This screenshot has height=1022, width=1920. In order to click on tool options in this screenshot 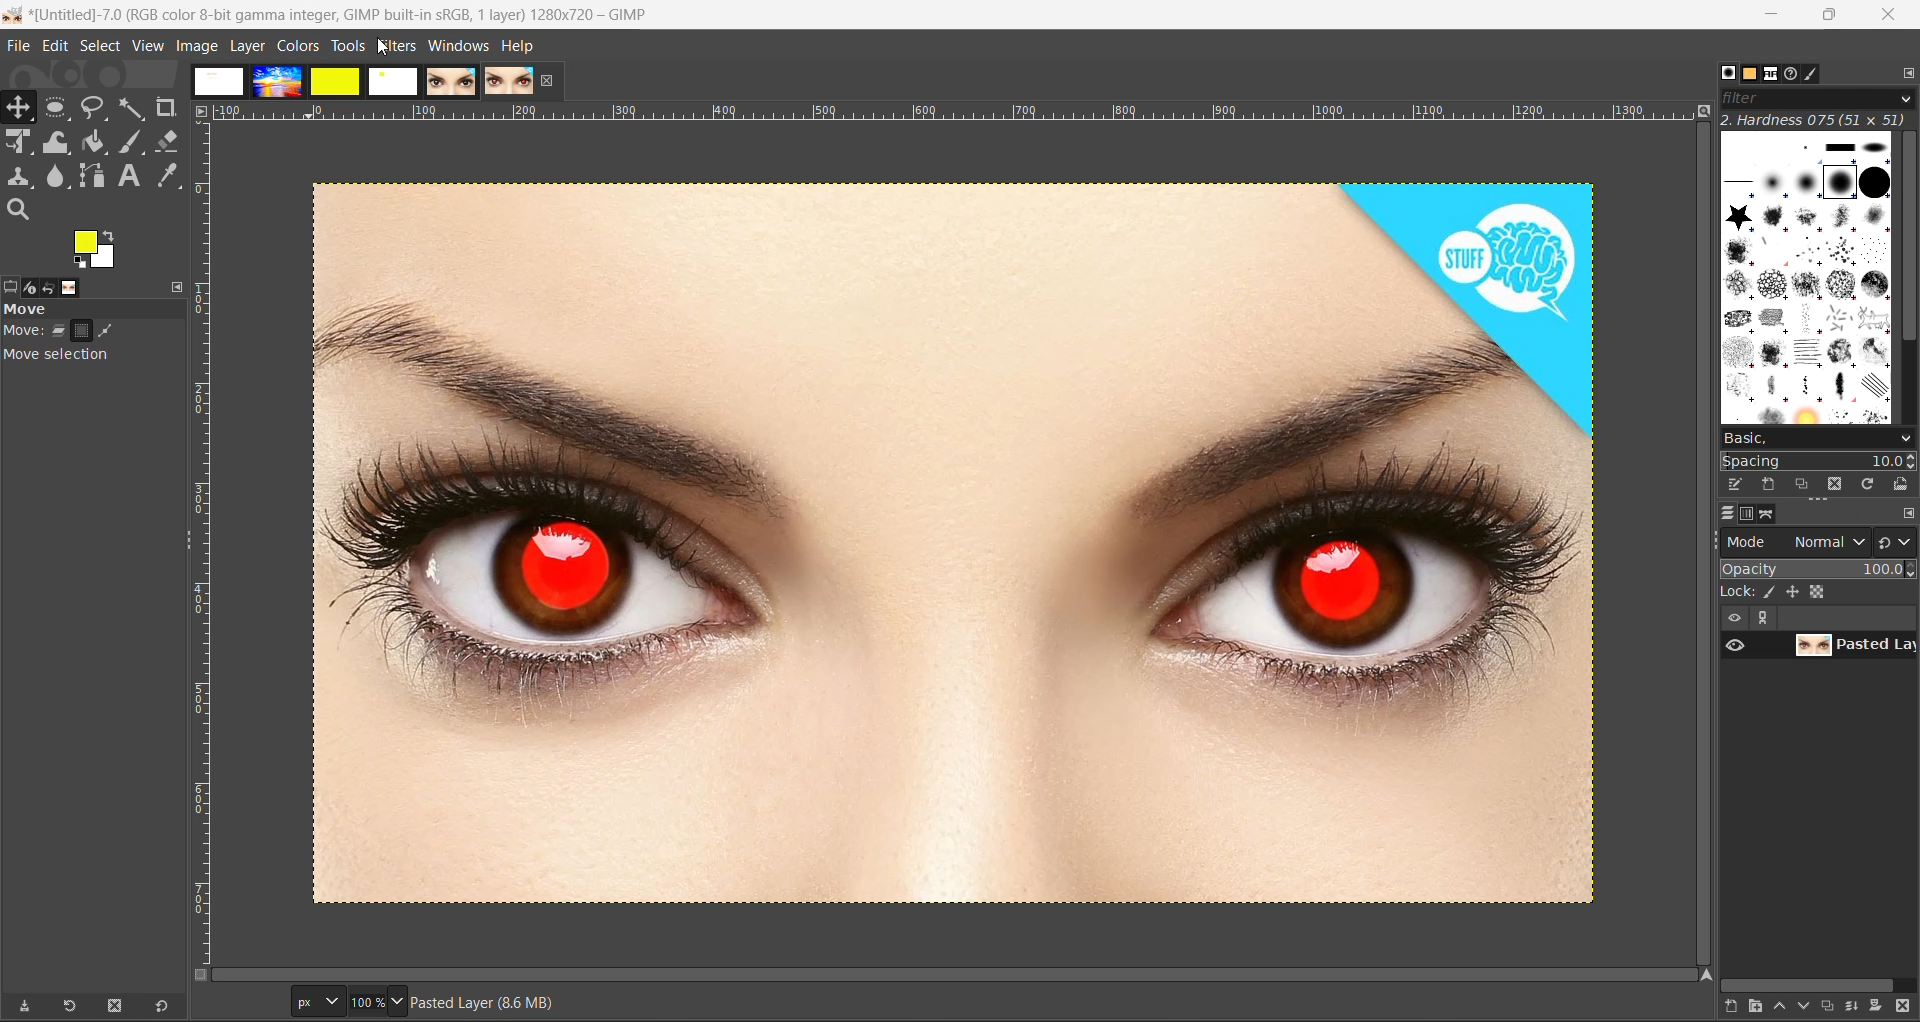, I will do `click(12, 285)`.